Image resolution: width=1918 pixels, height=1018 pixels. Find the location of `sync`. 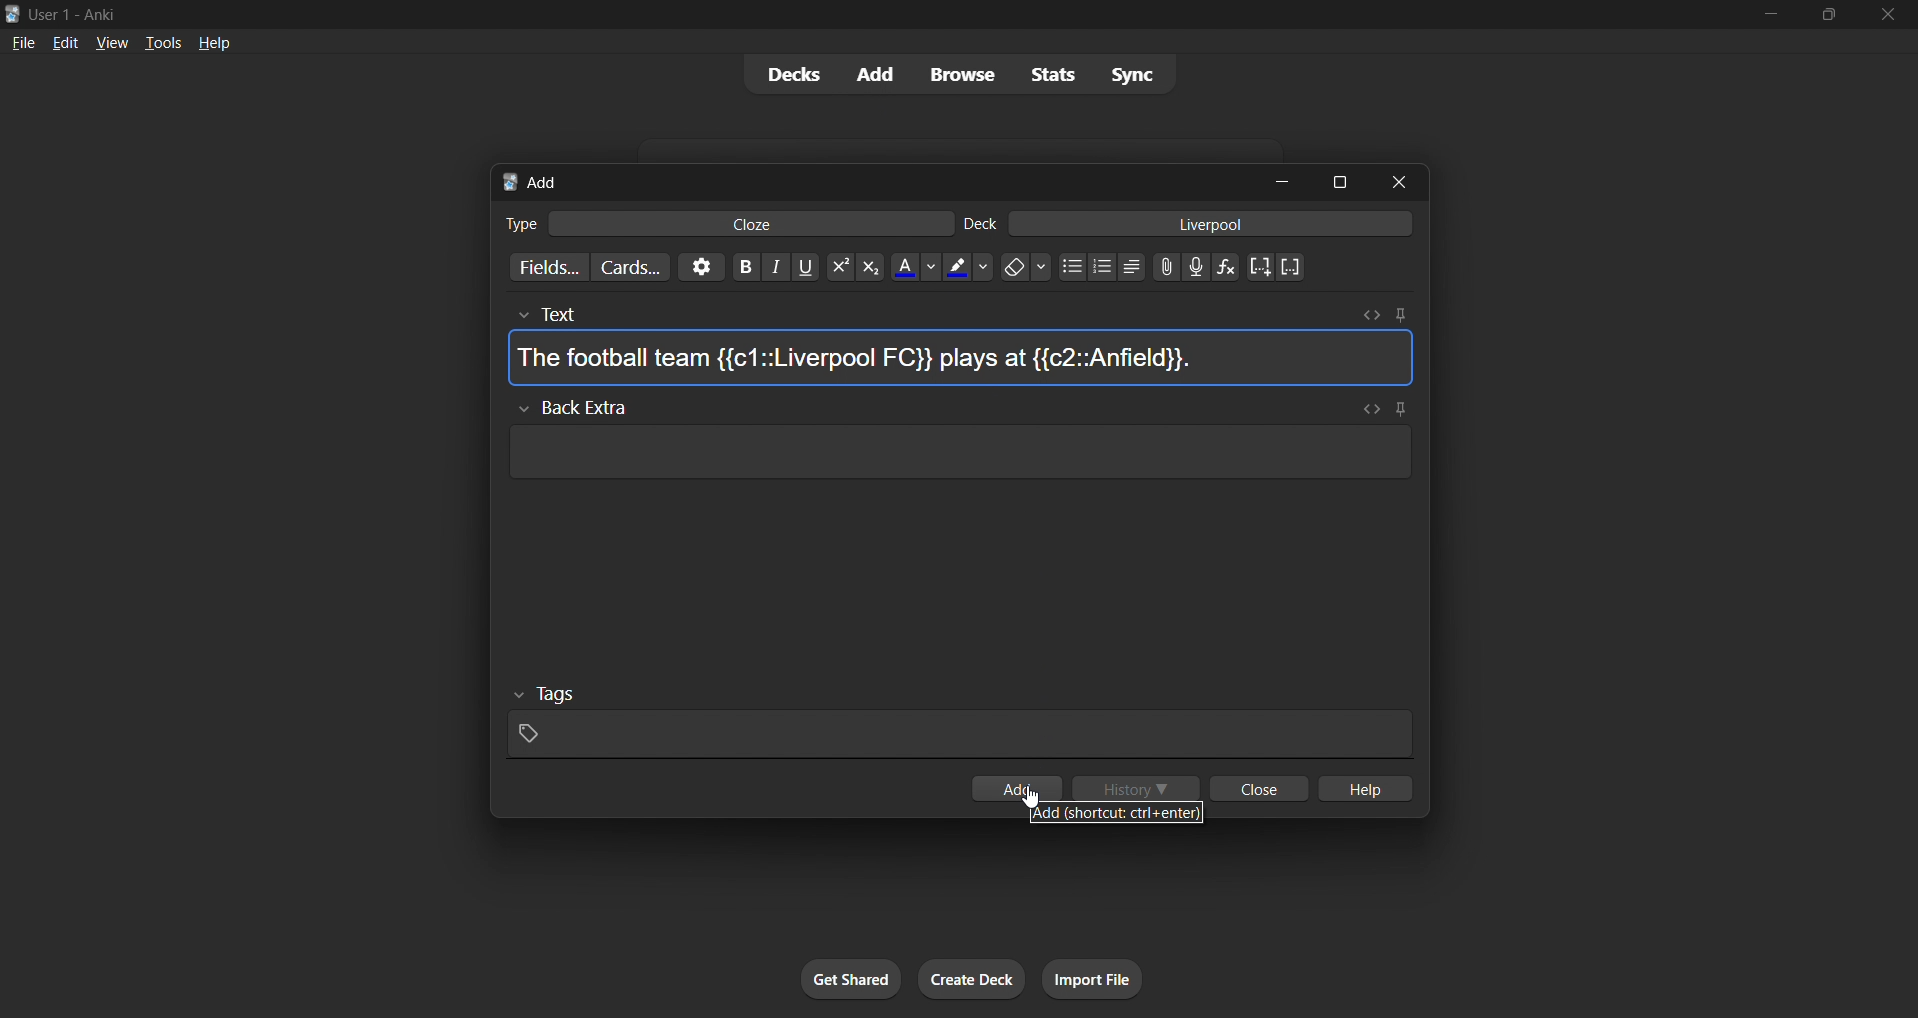

sync is located at coordinates (1132, 74).